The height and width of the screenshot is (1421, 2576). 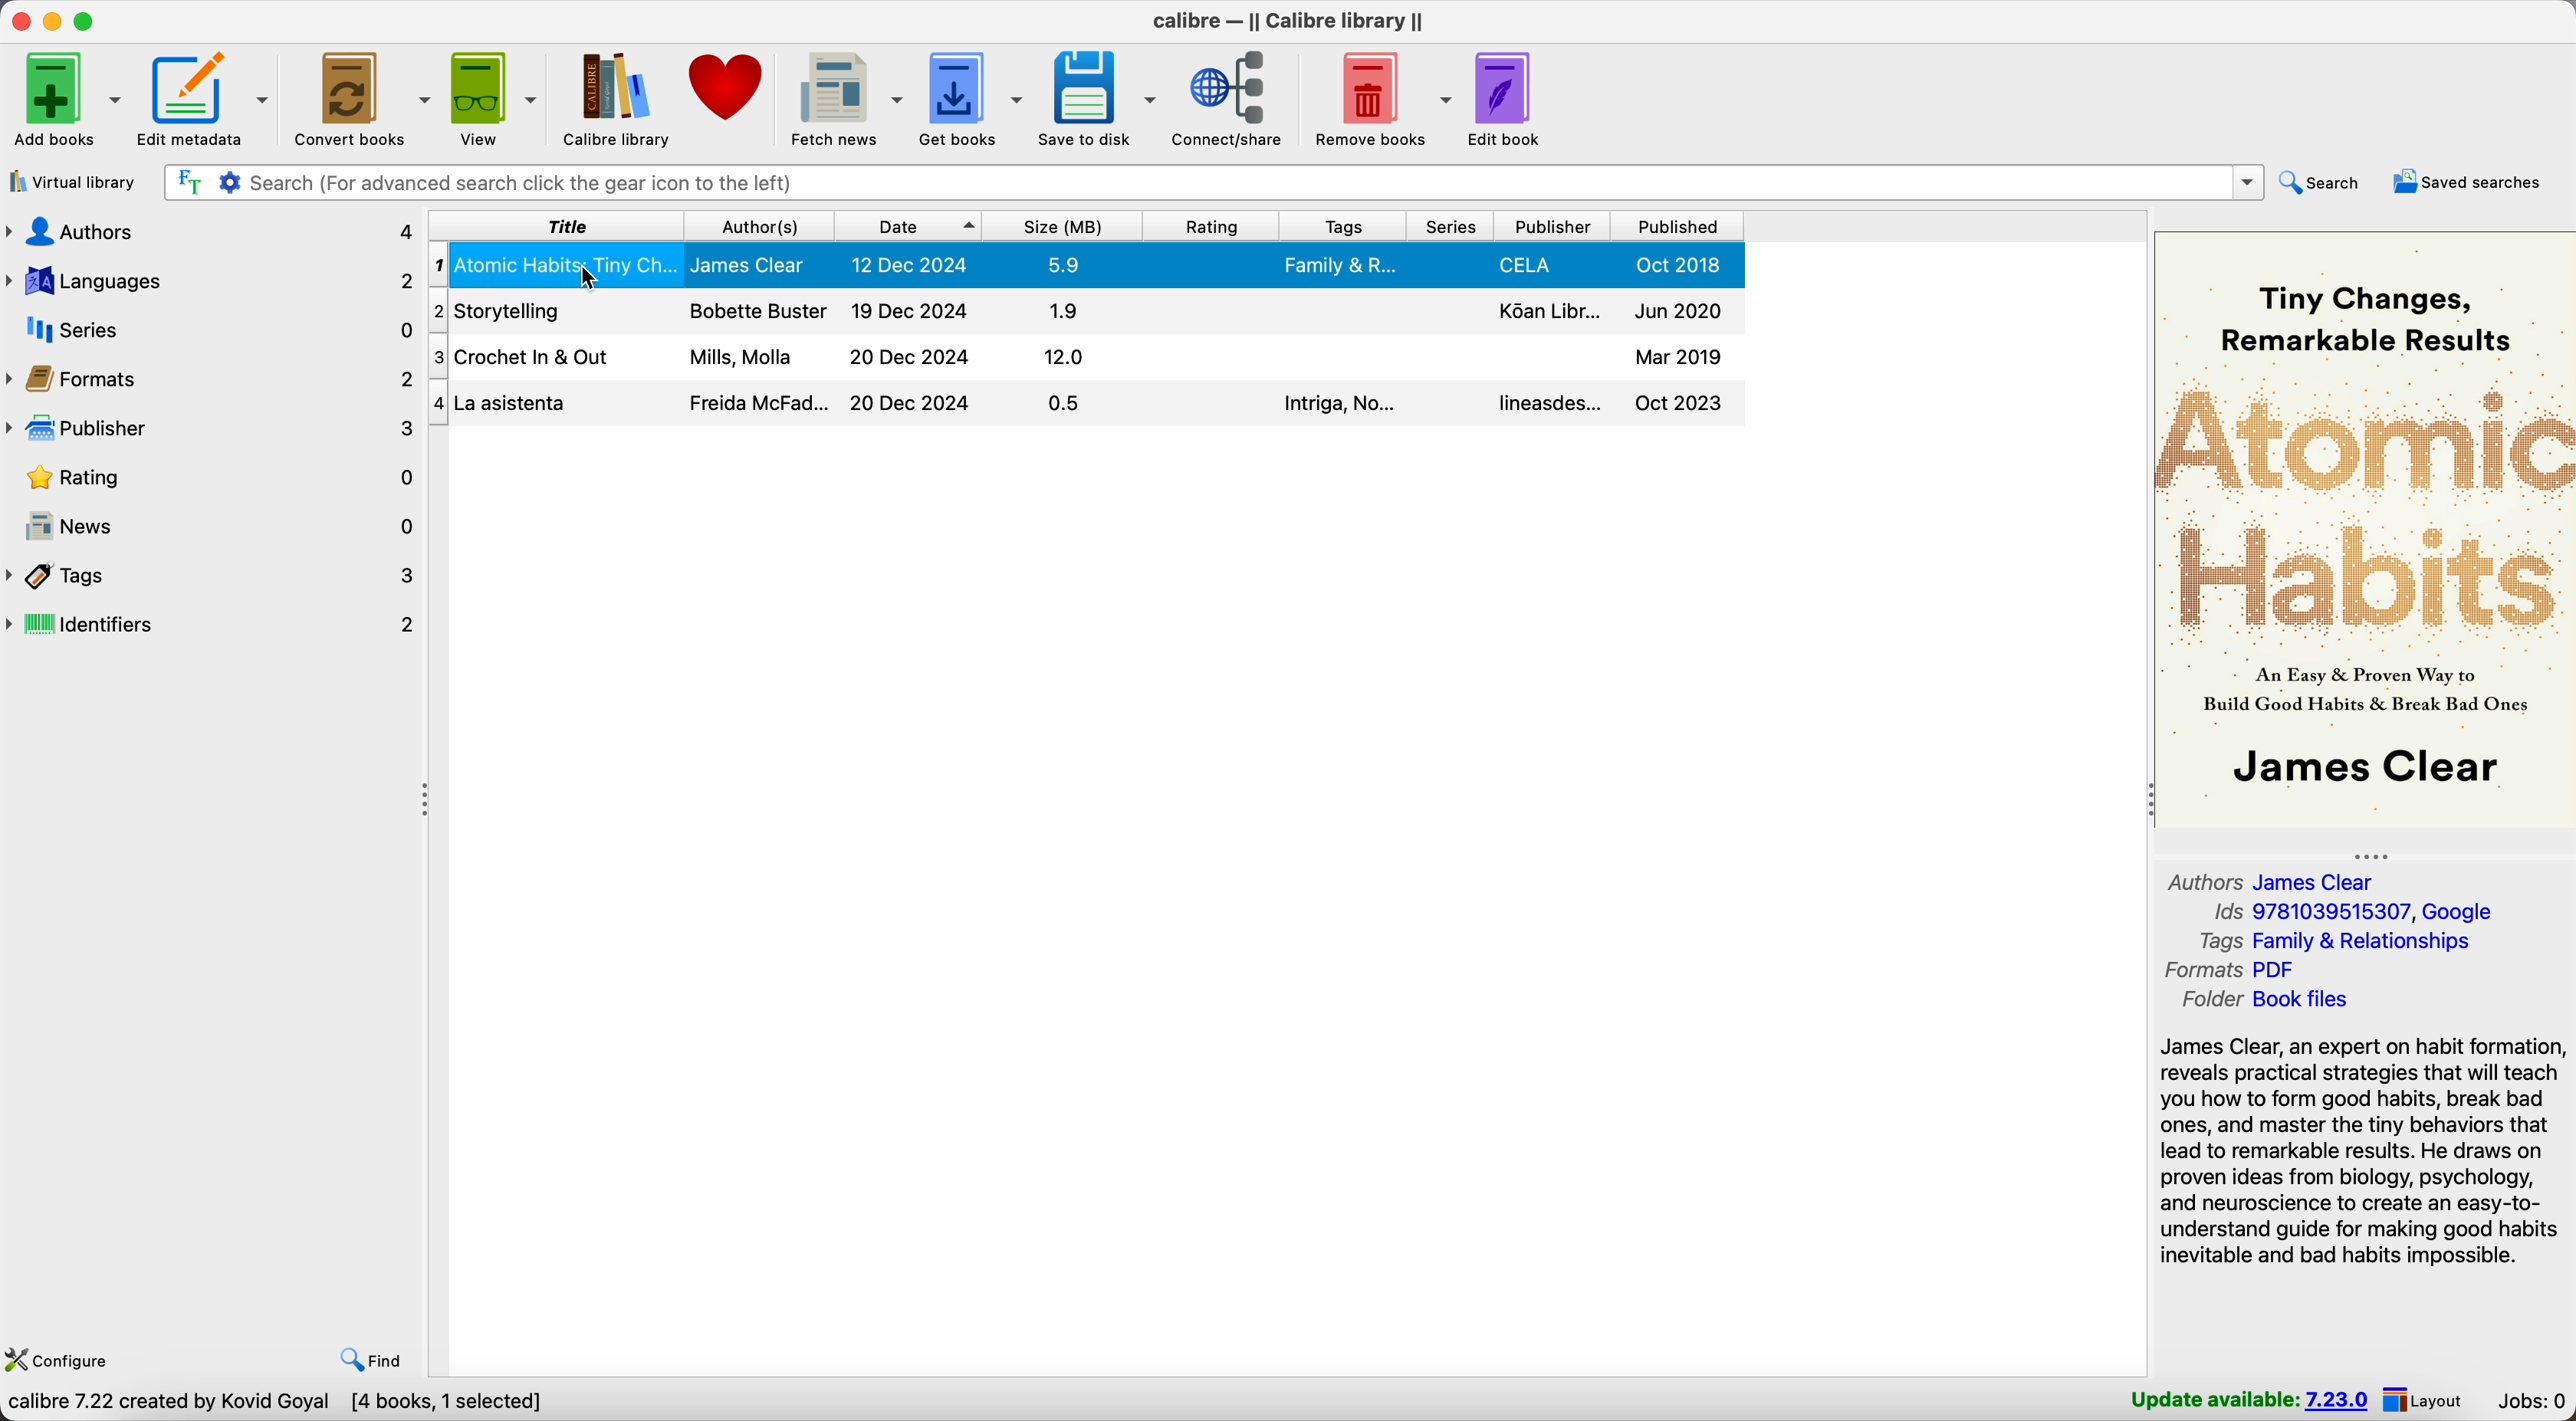 I want to click on convert books, so click(x=365, y=98).